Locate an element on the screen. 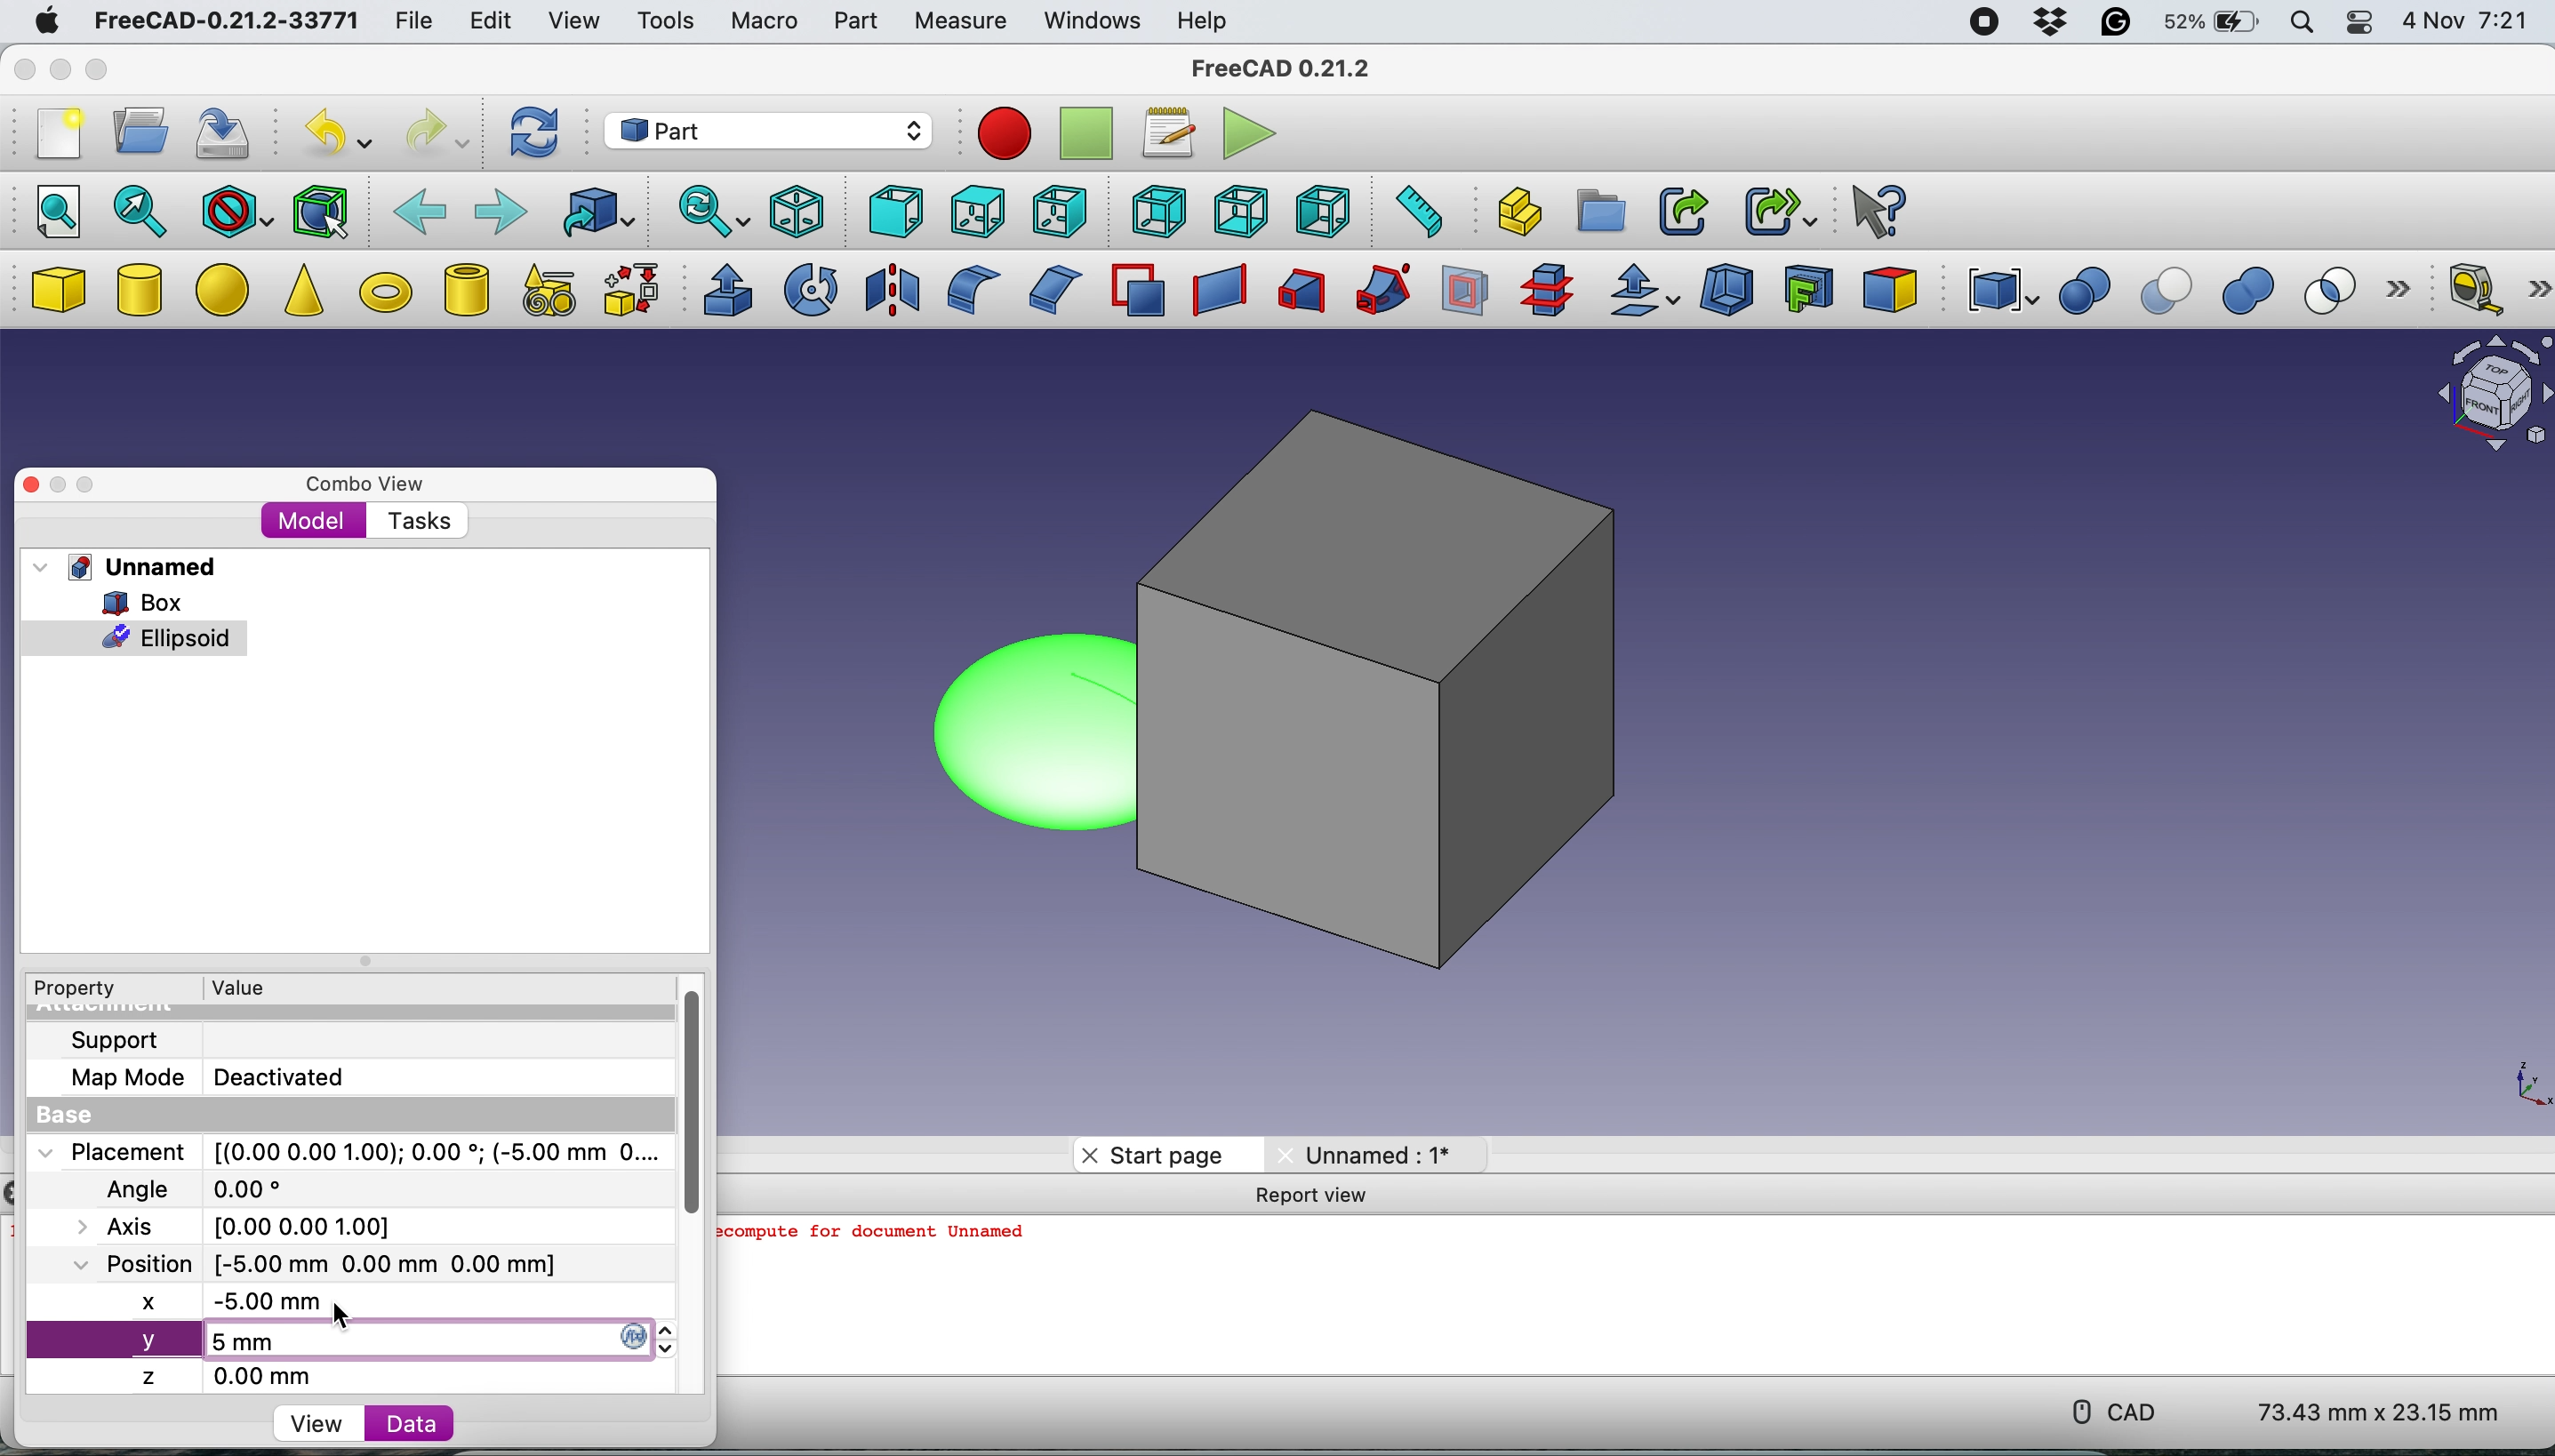  tasks is located at coordinates (415, 521).